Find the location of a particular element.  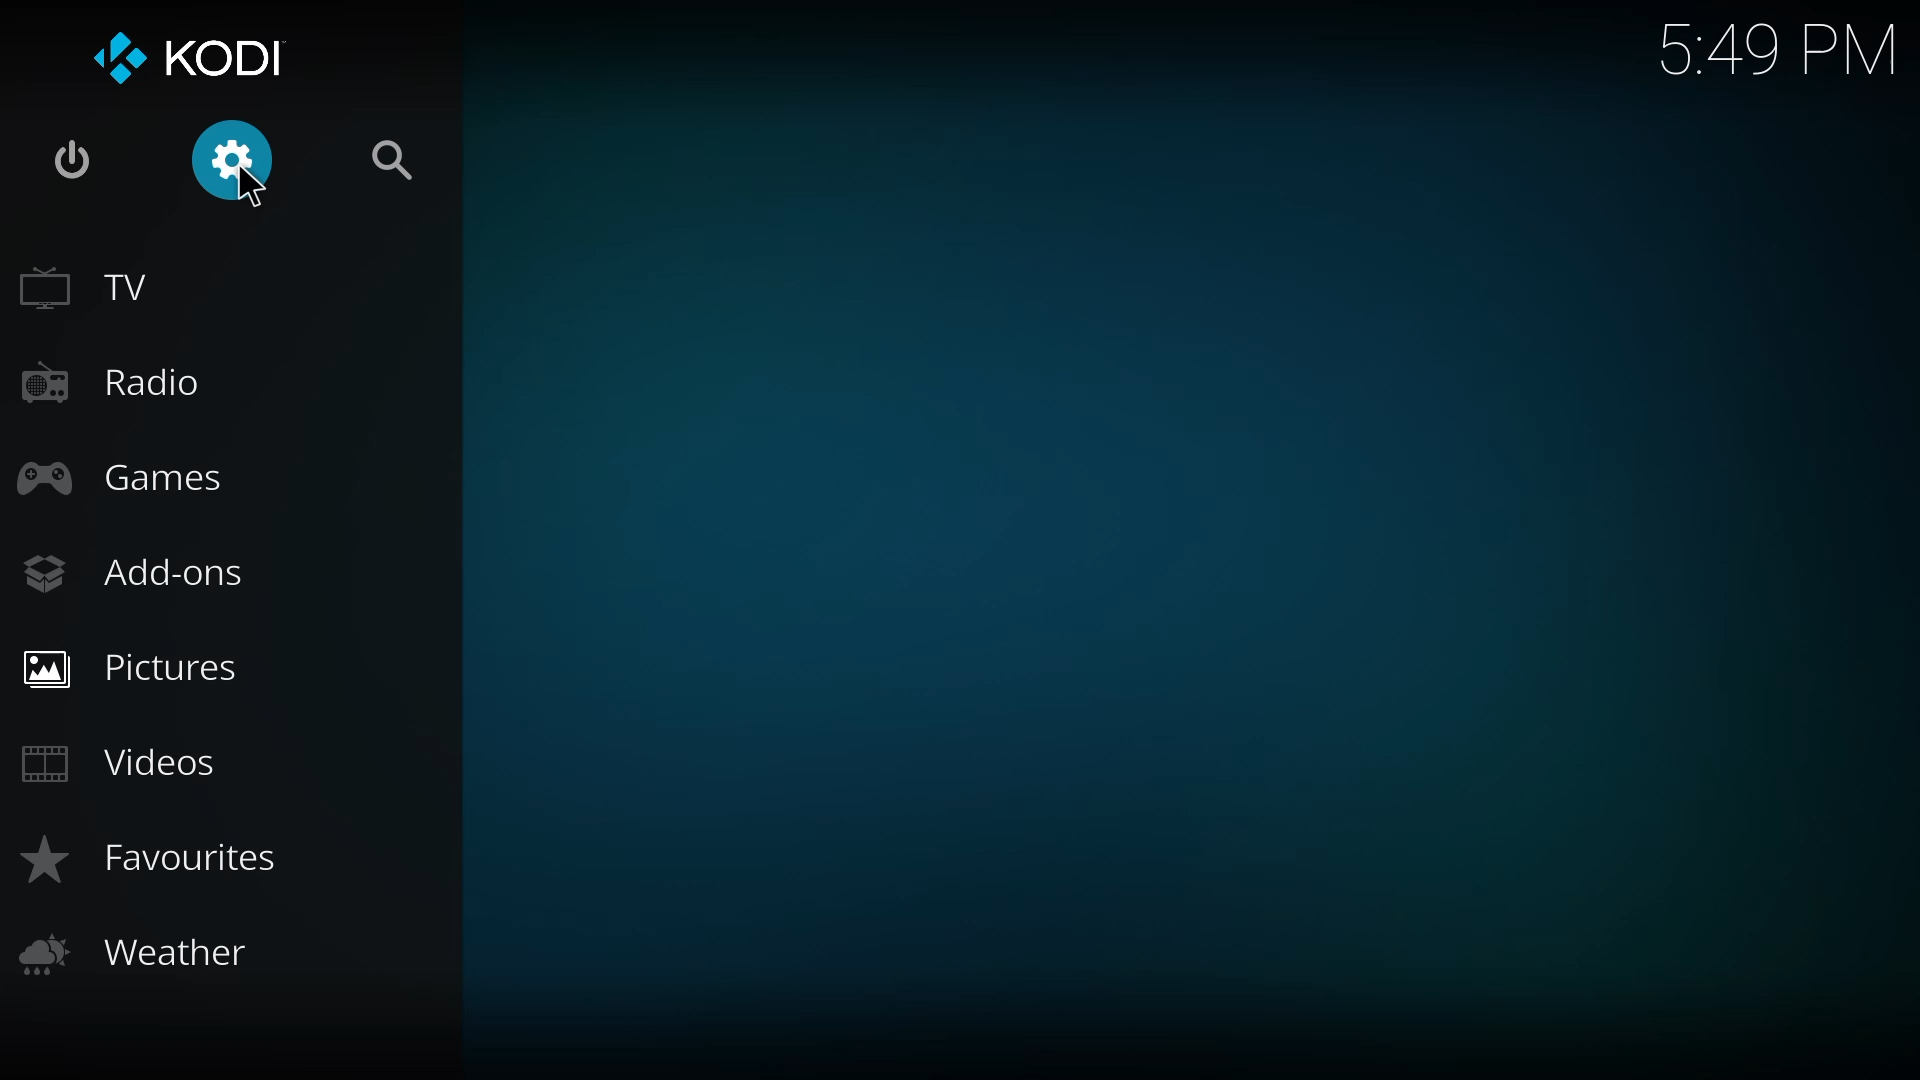

click is located at coordinates (237, 159).